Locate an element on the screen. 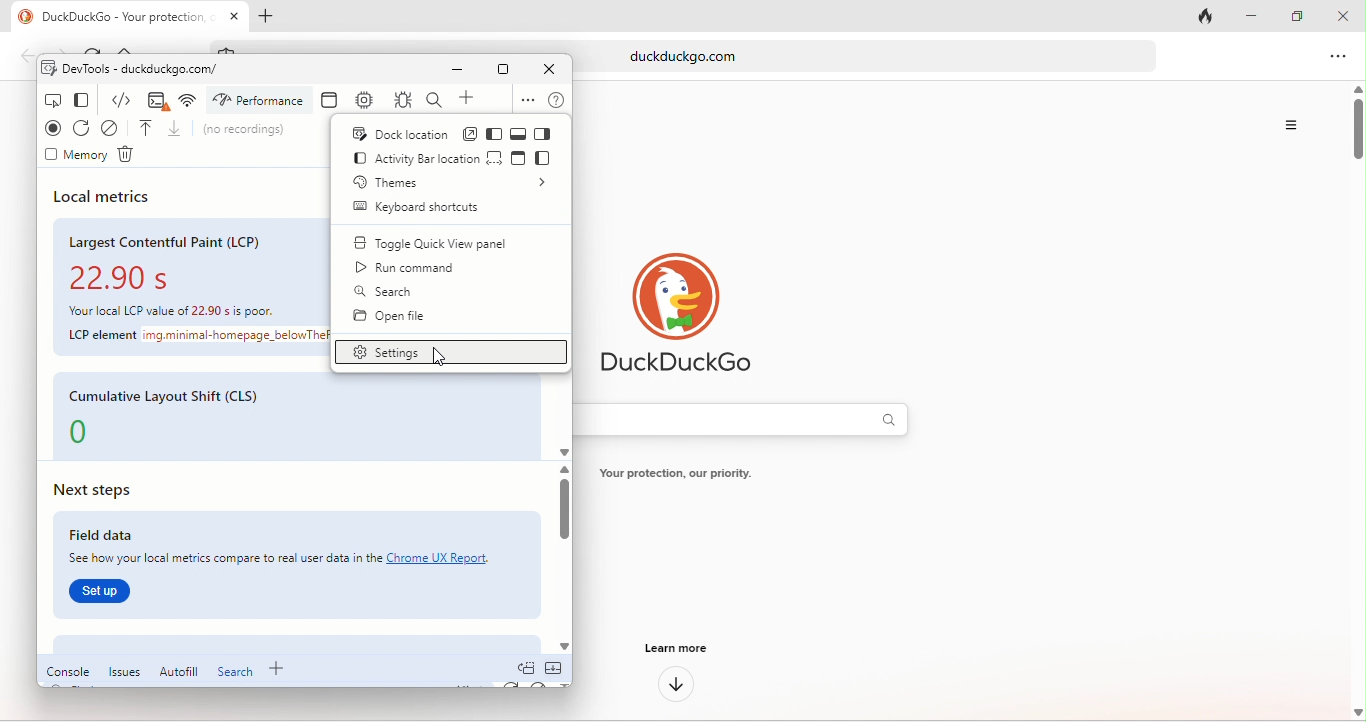 The height and width of the screenshot is (722, 1366). minimize is located at coordinates (1253, 17).